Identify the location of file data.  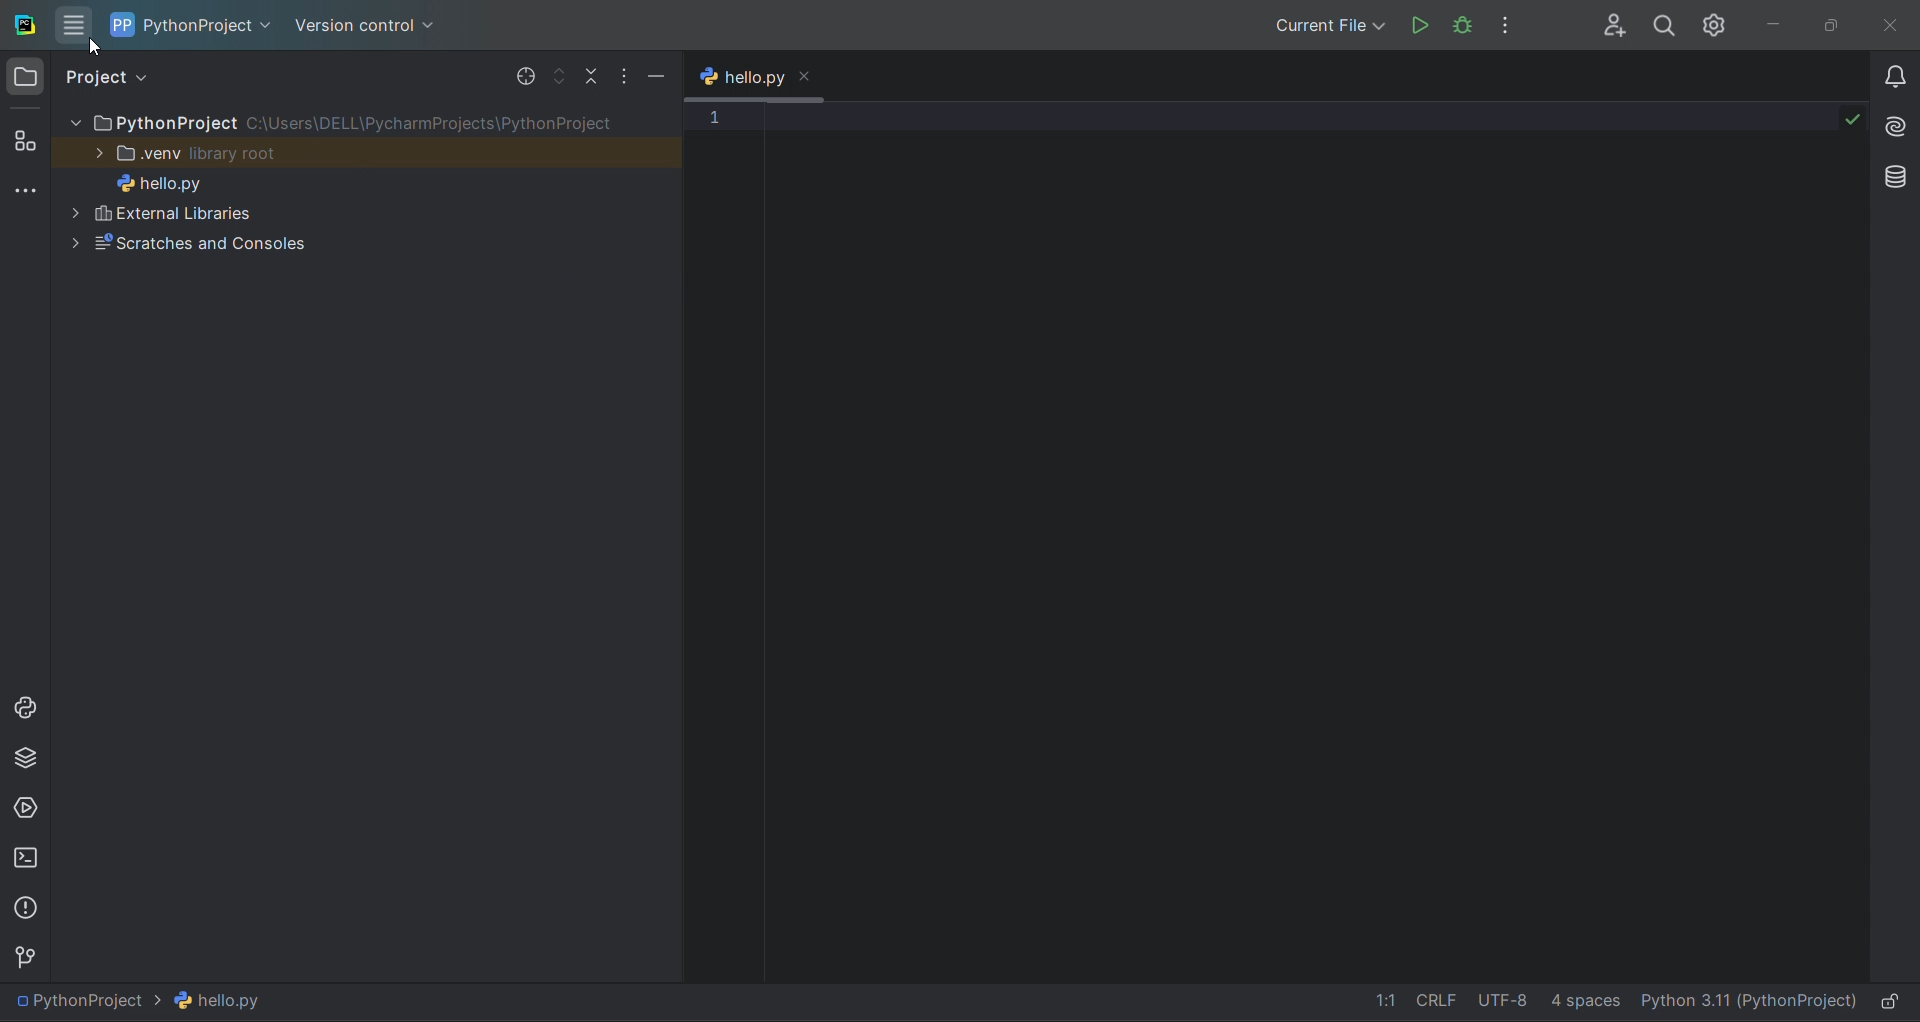
(1469, 1004).